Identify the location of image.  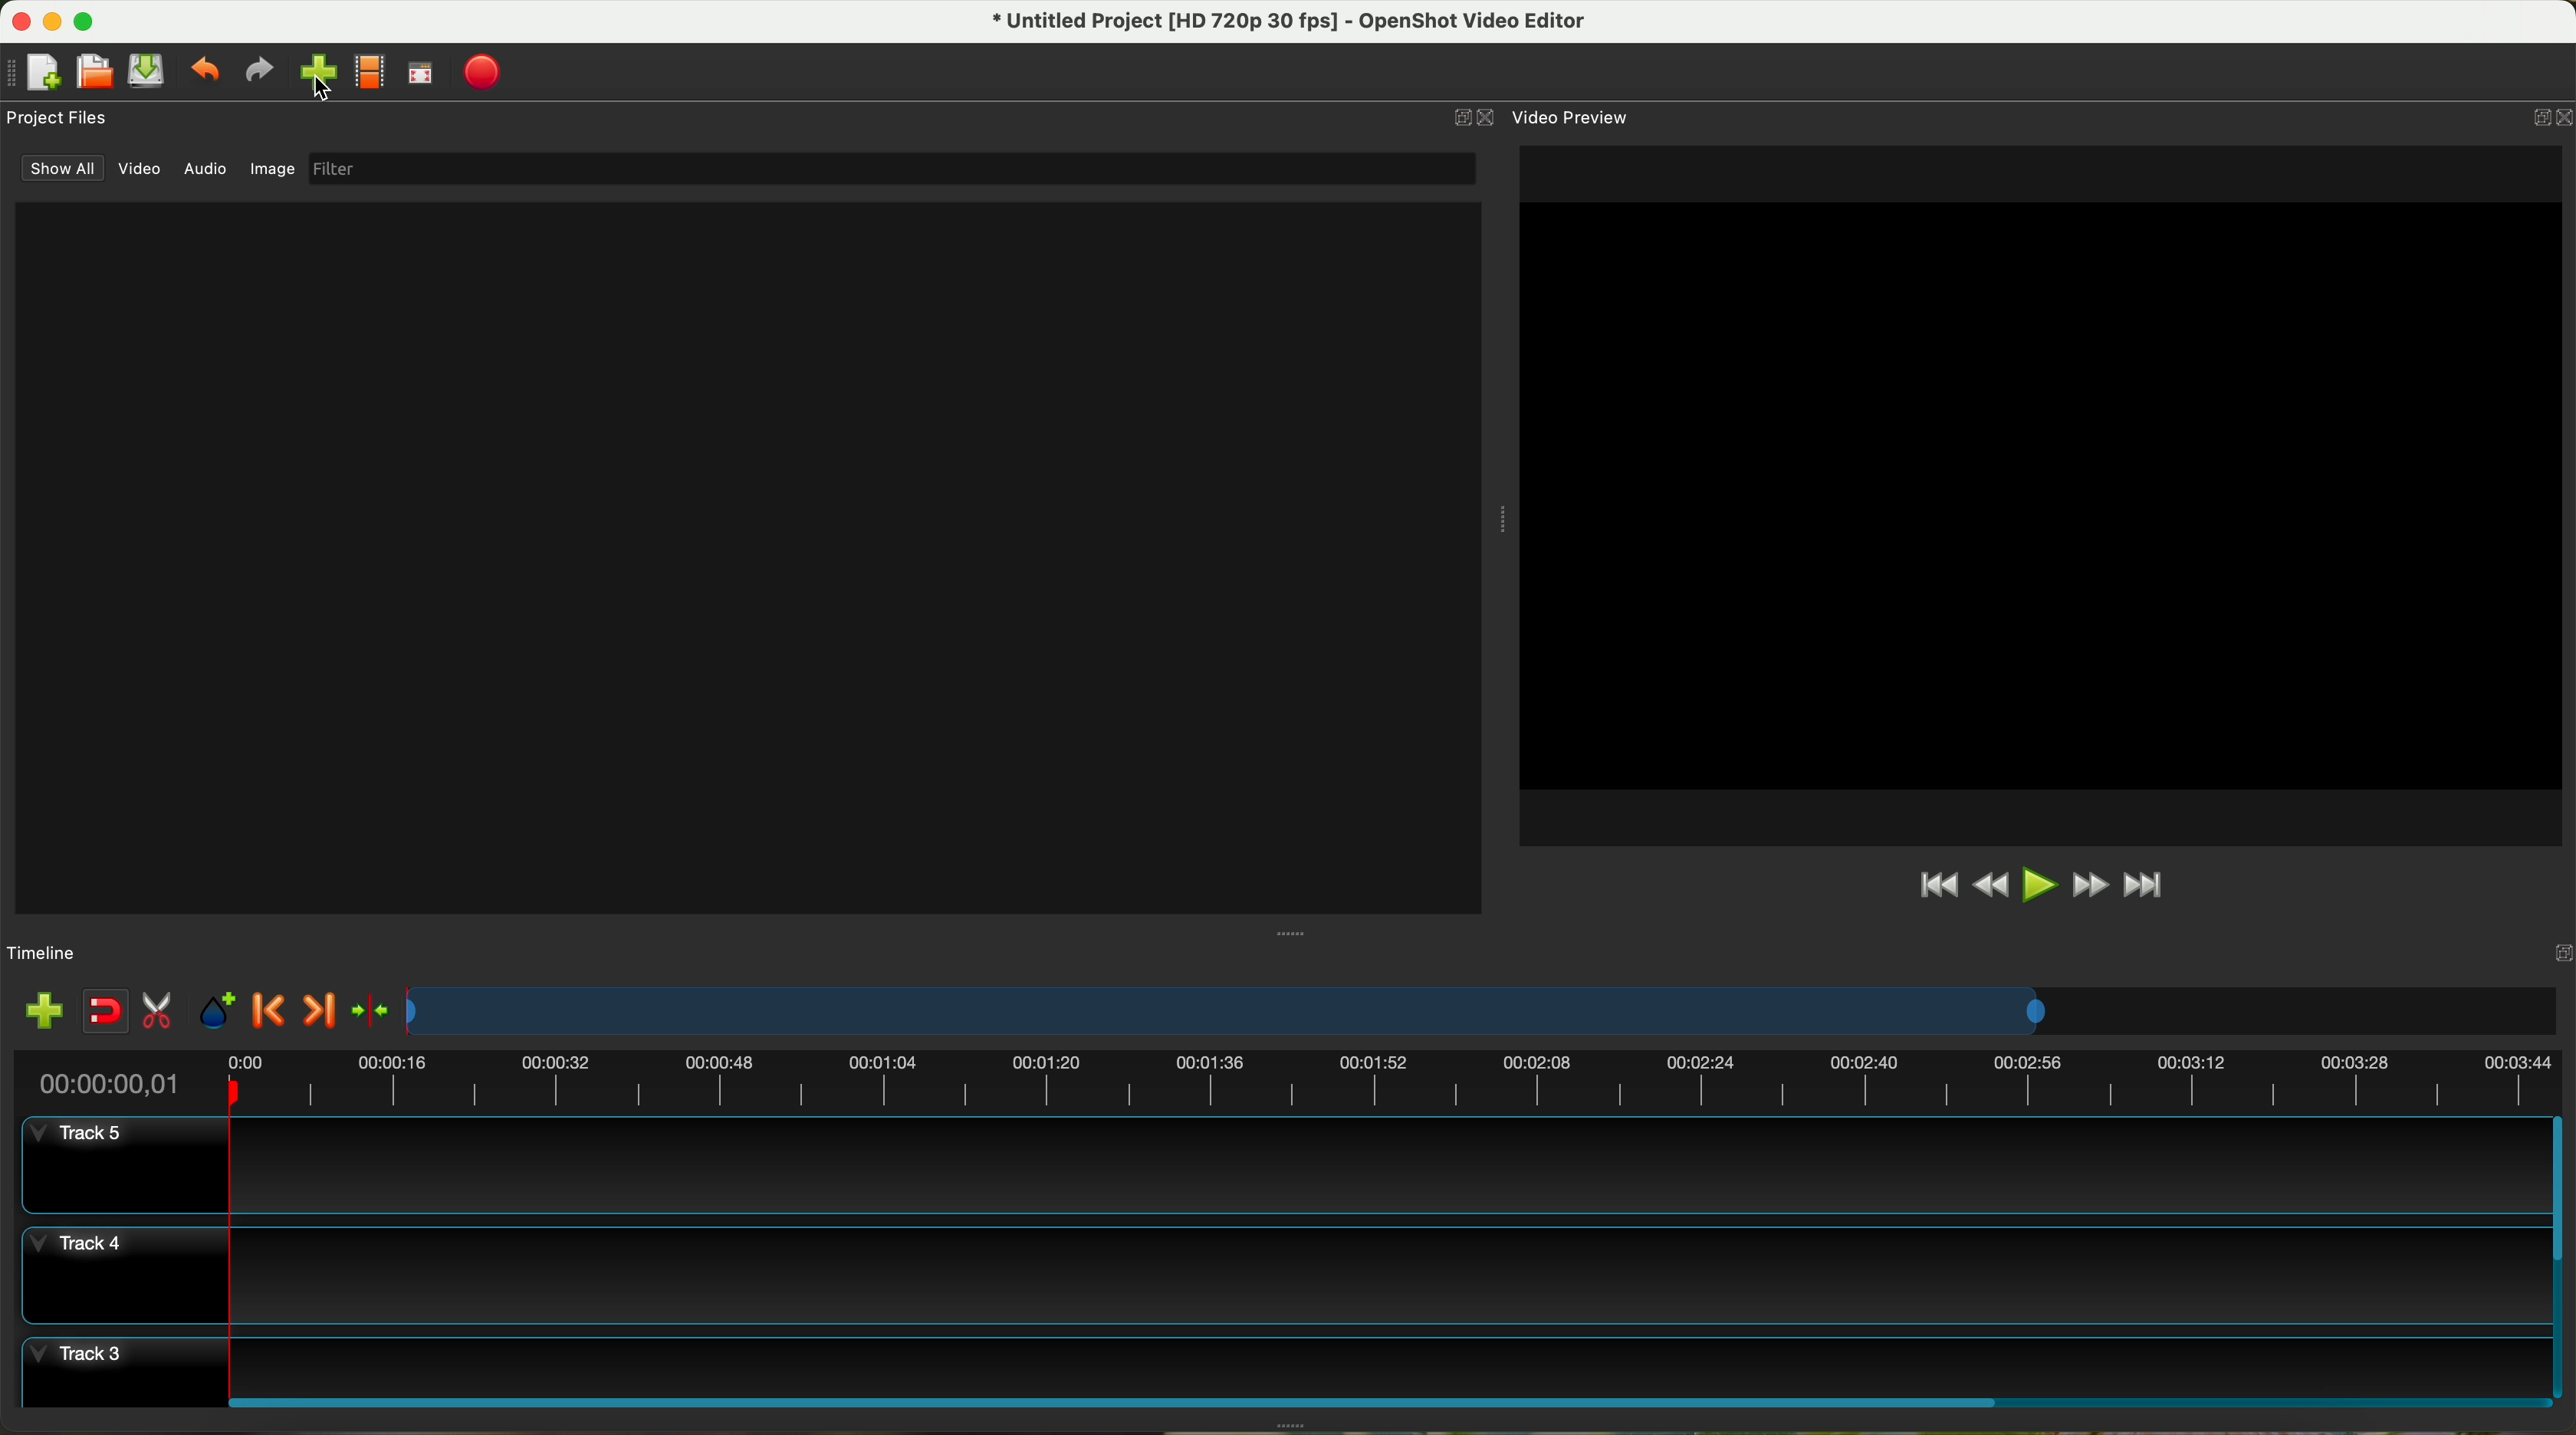
(272, 171).